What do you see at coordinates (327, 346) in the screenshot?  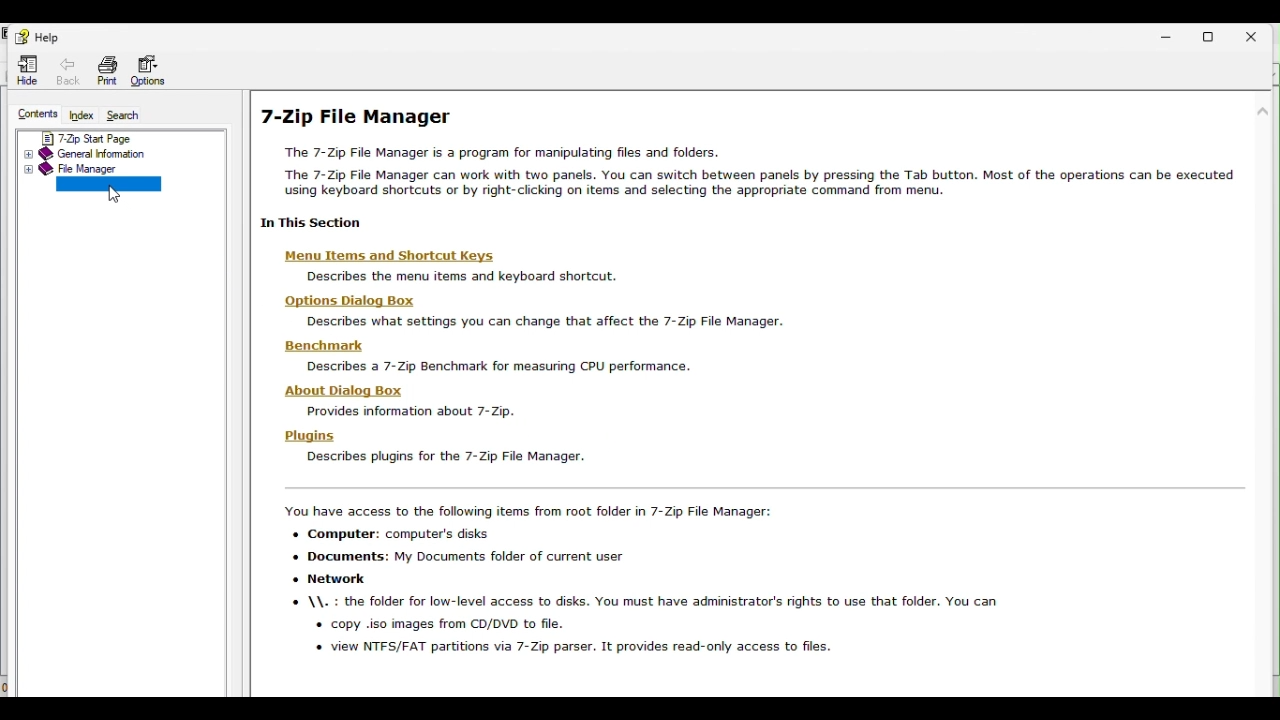 I see `benchmark` at bounding box center [327, 346].